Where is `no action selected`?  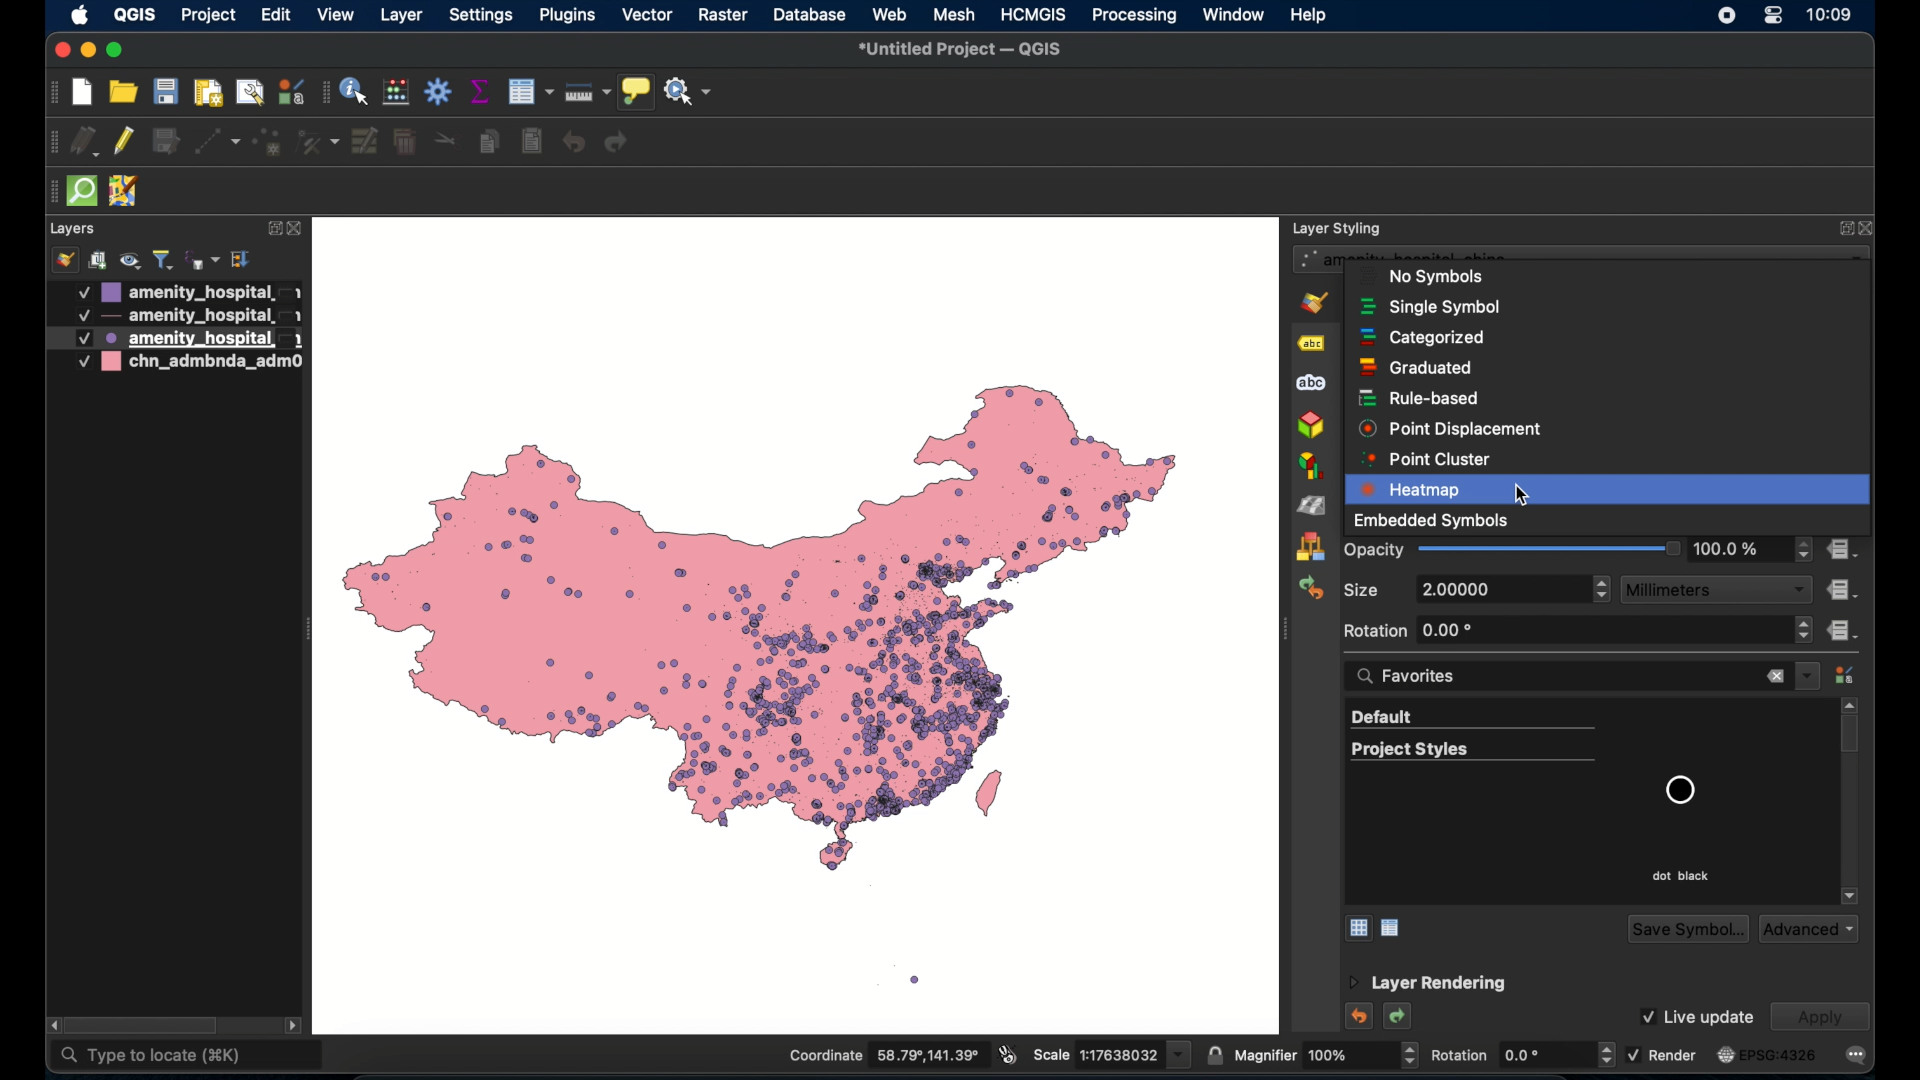 no action selected is located at coordinates (690, 92).